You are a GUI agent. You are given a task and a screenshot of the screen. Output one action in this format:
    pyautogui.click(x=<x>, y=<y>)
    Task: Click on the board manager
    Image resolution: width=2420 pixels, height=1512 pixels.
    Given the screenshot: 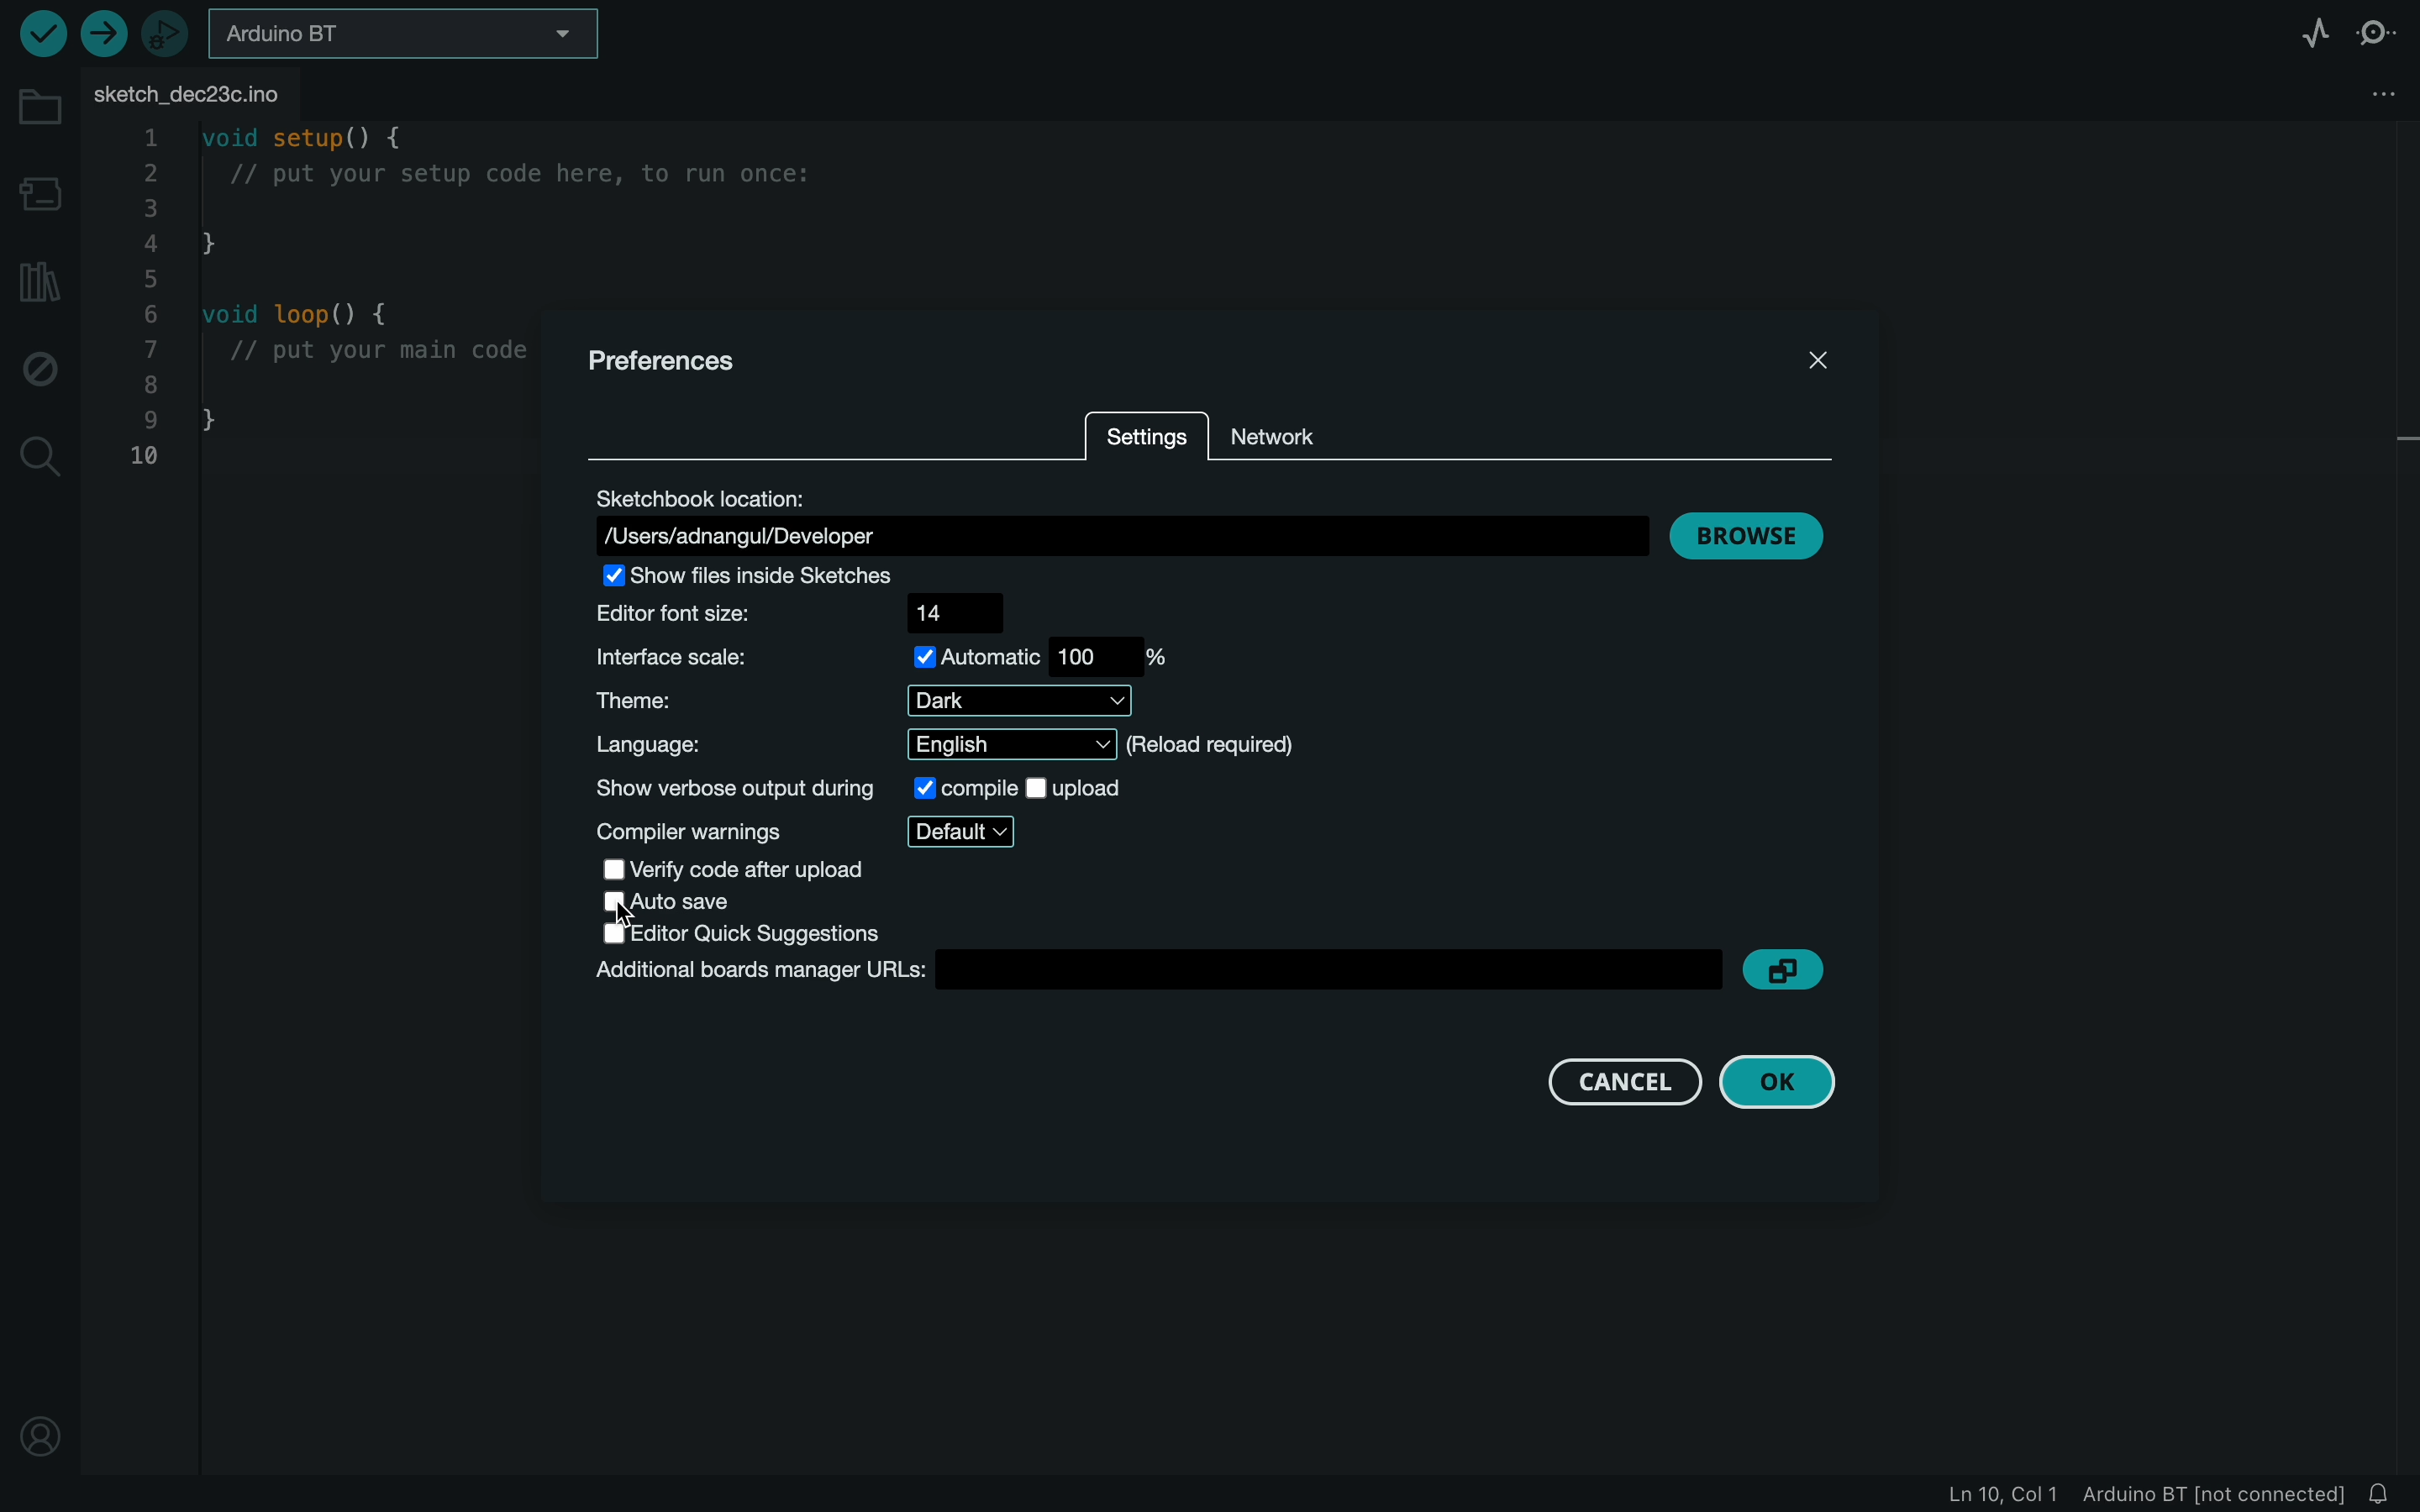 What is the action you would take?
    pyautogui.click(x=38, y=190)
    